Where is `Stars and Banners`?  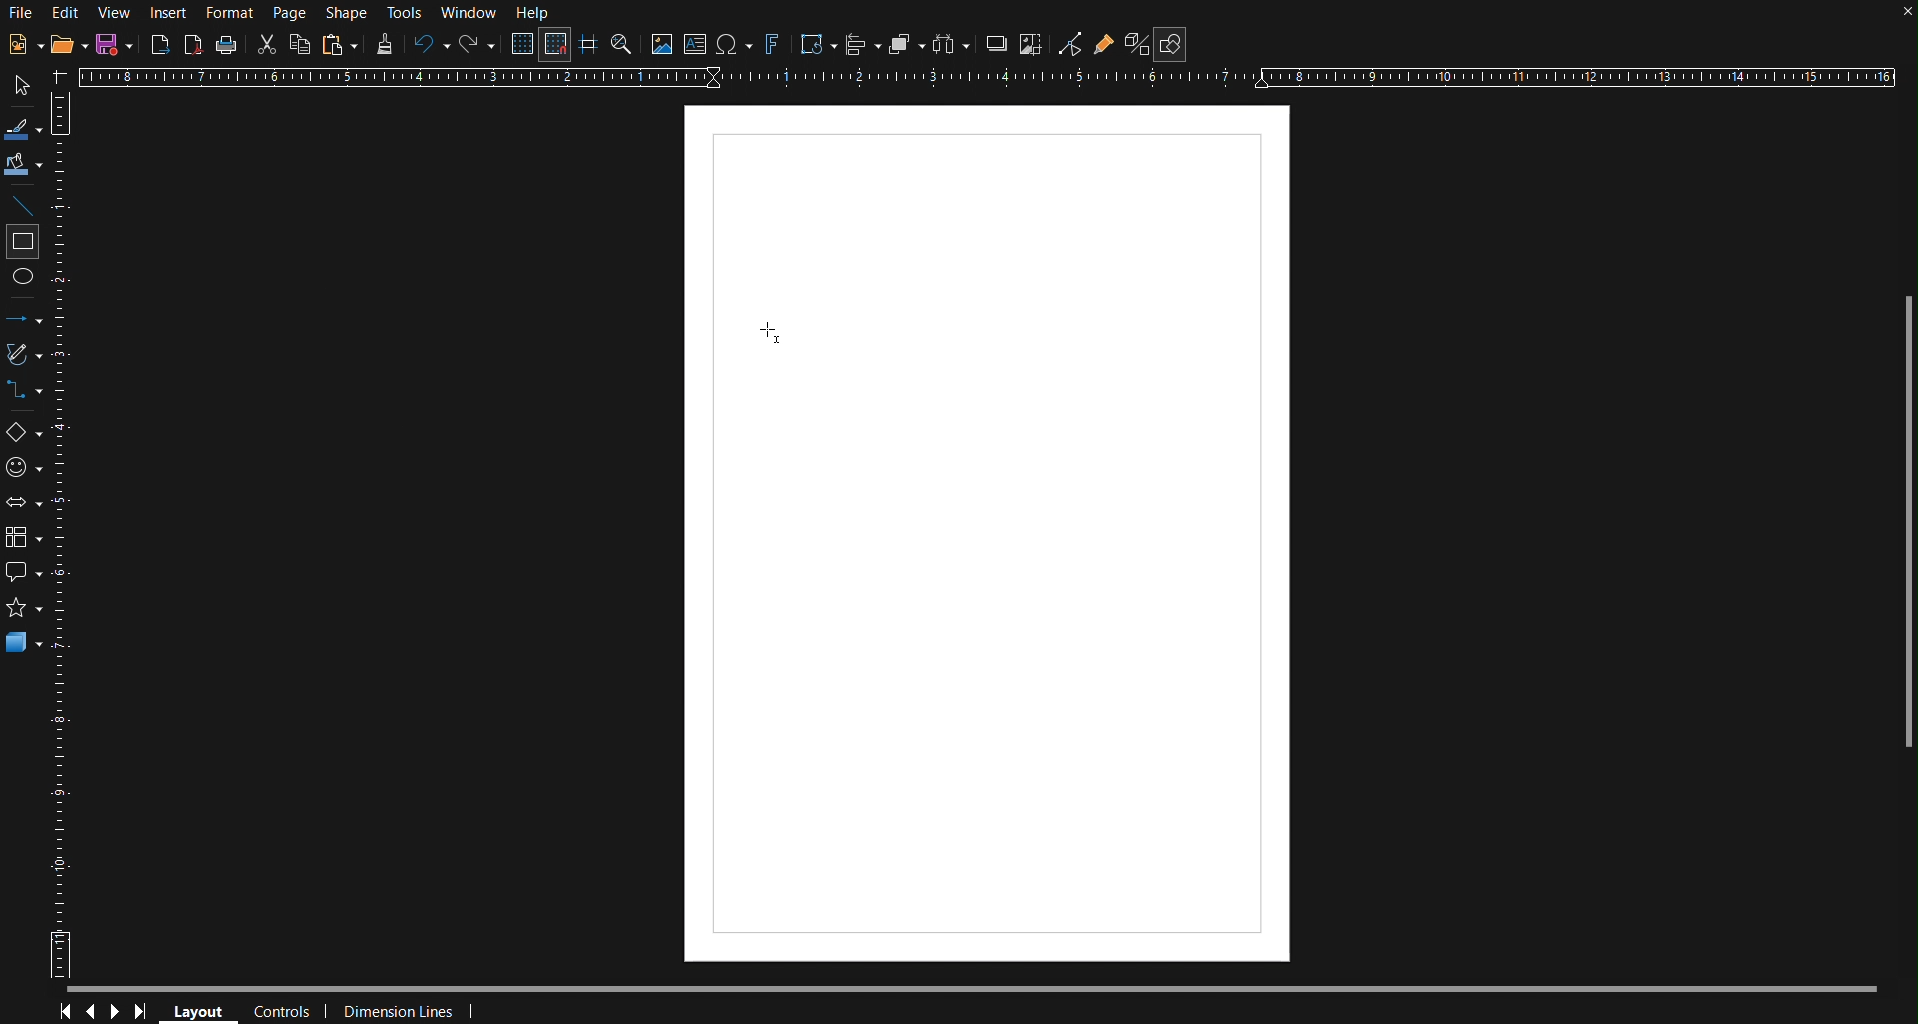 Stars and Banners is located at coordinates (24, 607).